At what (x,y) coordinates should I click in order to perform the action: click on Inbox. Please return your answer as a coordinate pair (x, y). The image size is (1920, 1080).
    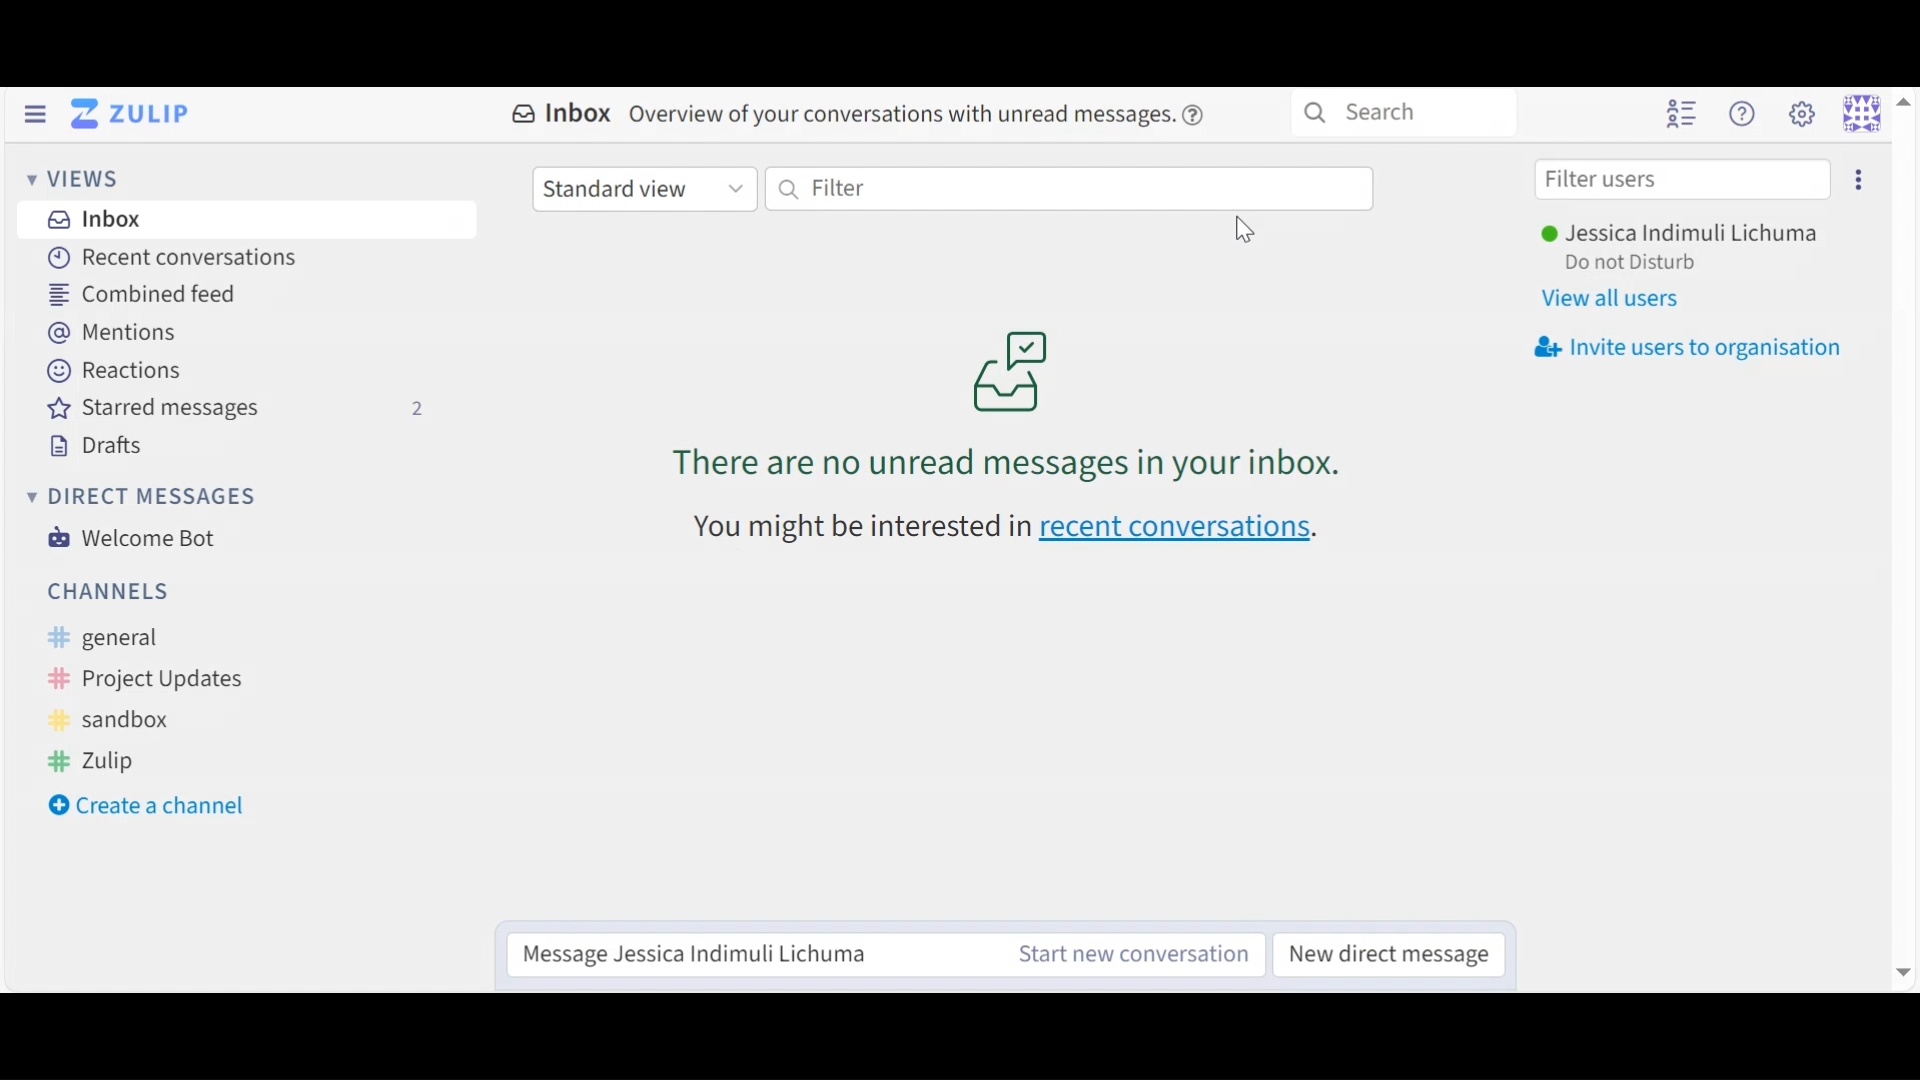
    Looking at the image, I should click on (861, 116).